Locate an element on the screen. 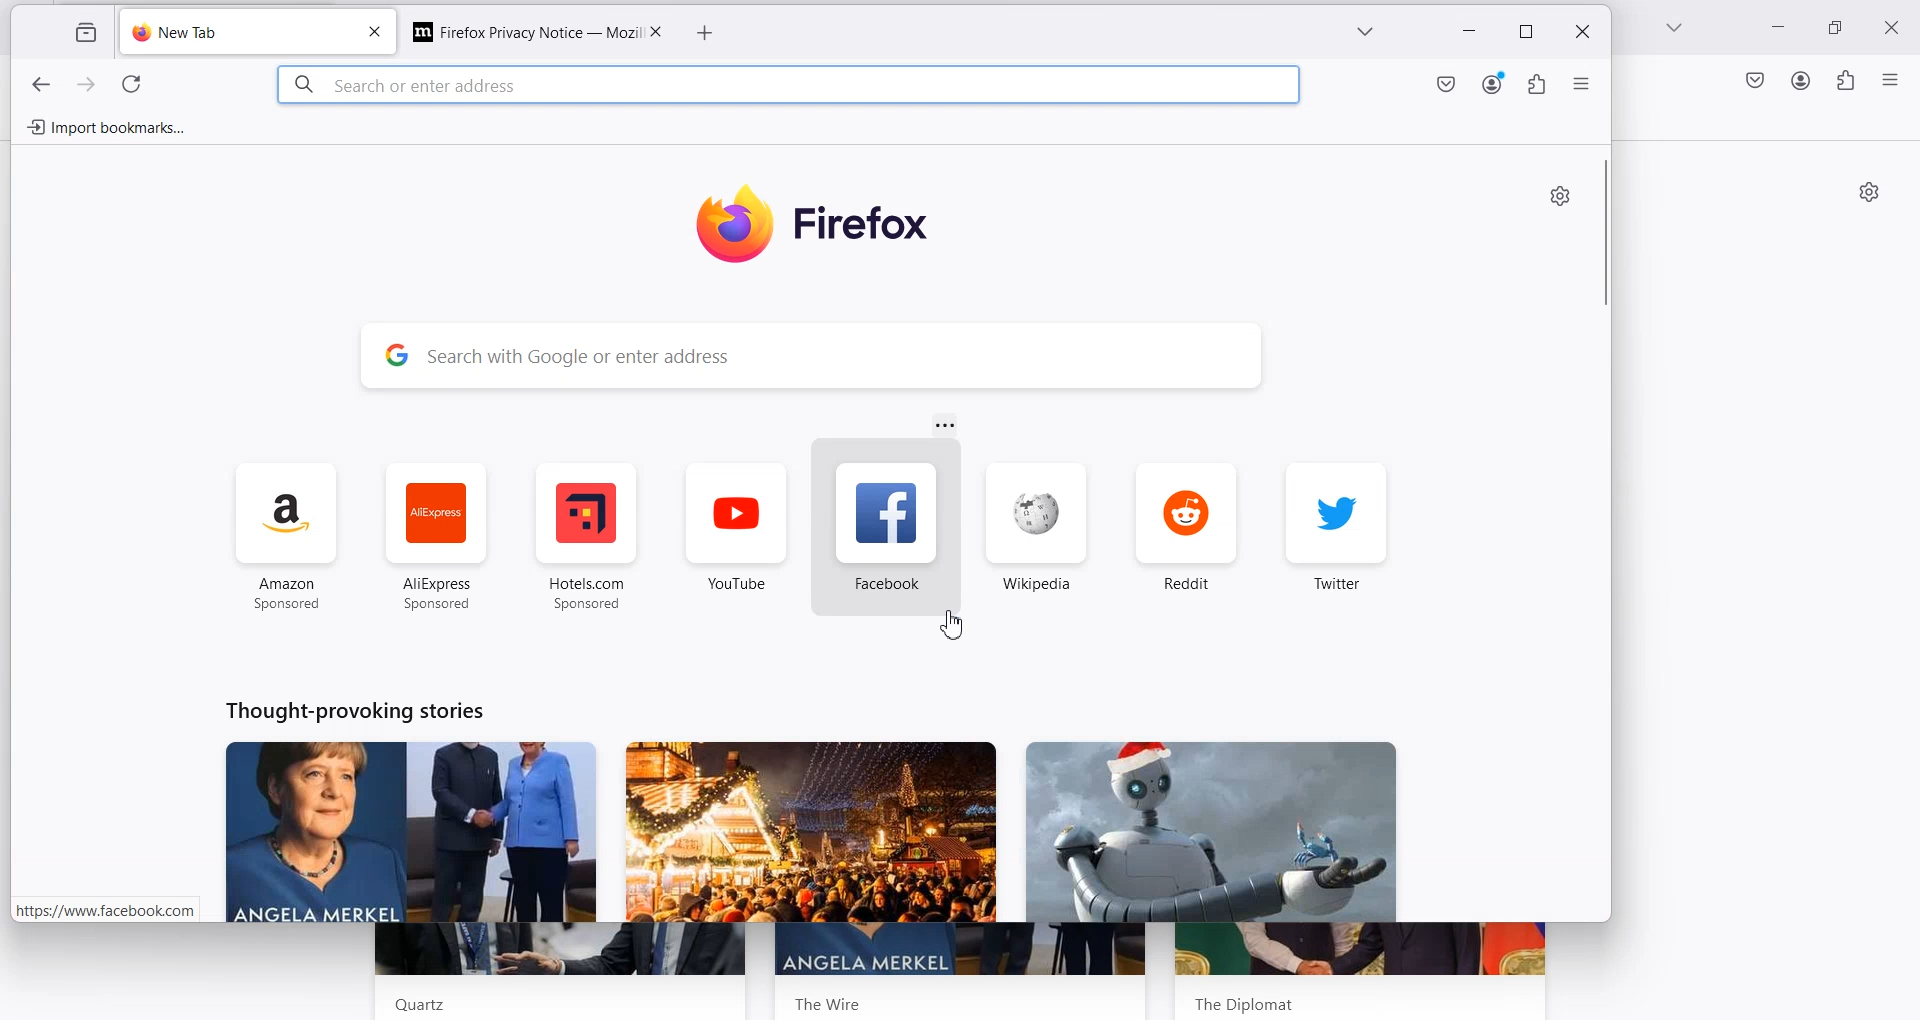 Image resolution: width=1920 pixels, height=1020 pixels. News is located at coordinates (403, 831).